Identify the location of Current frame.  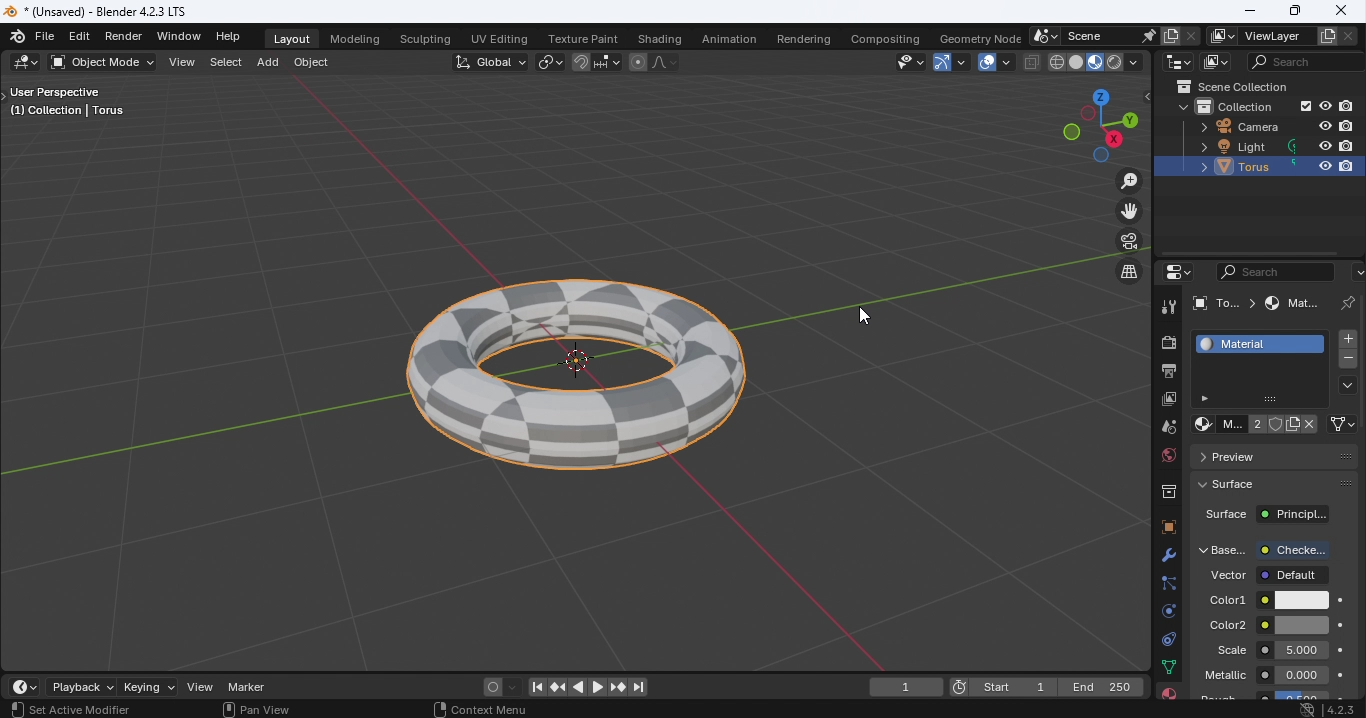
(961, 688).